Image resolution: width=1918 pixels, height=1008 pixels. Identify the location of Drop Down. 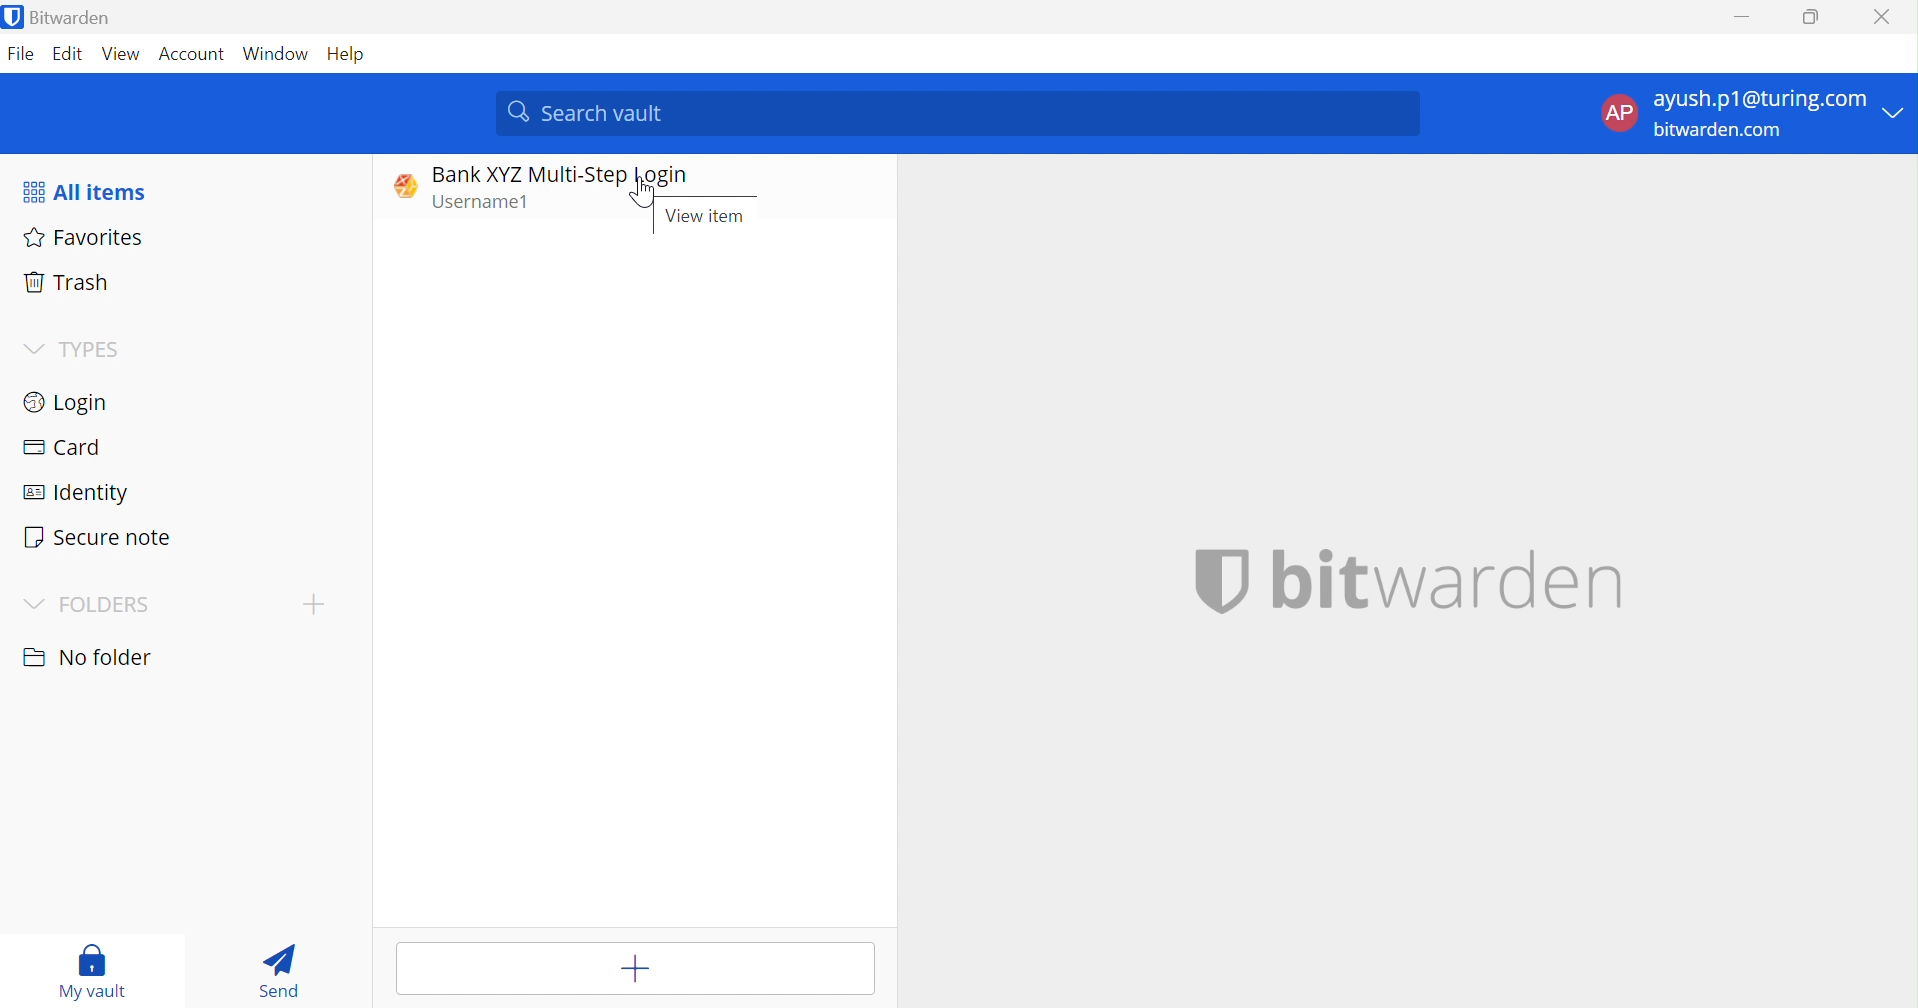
(33, 604).